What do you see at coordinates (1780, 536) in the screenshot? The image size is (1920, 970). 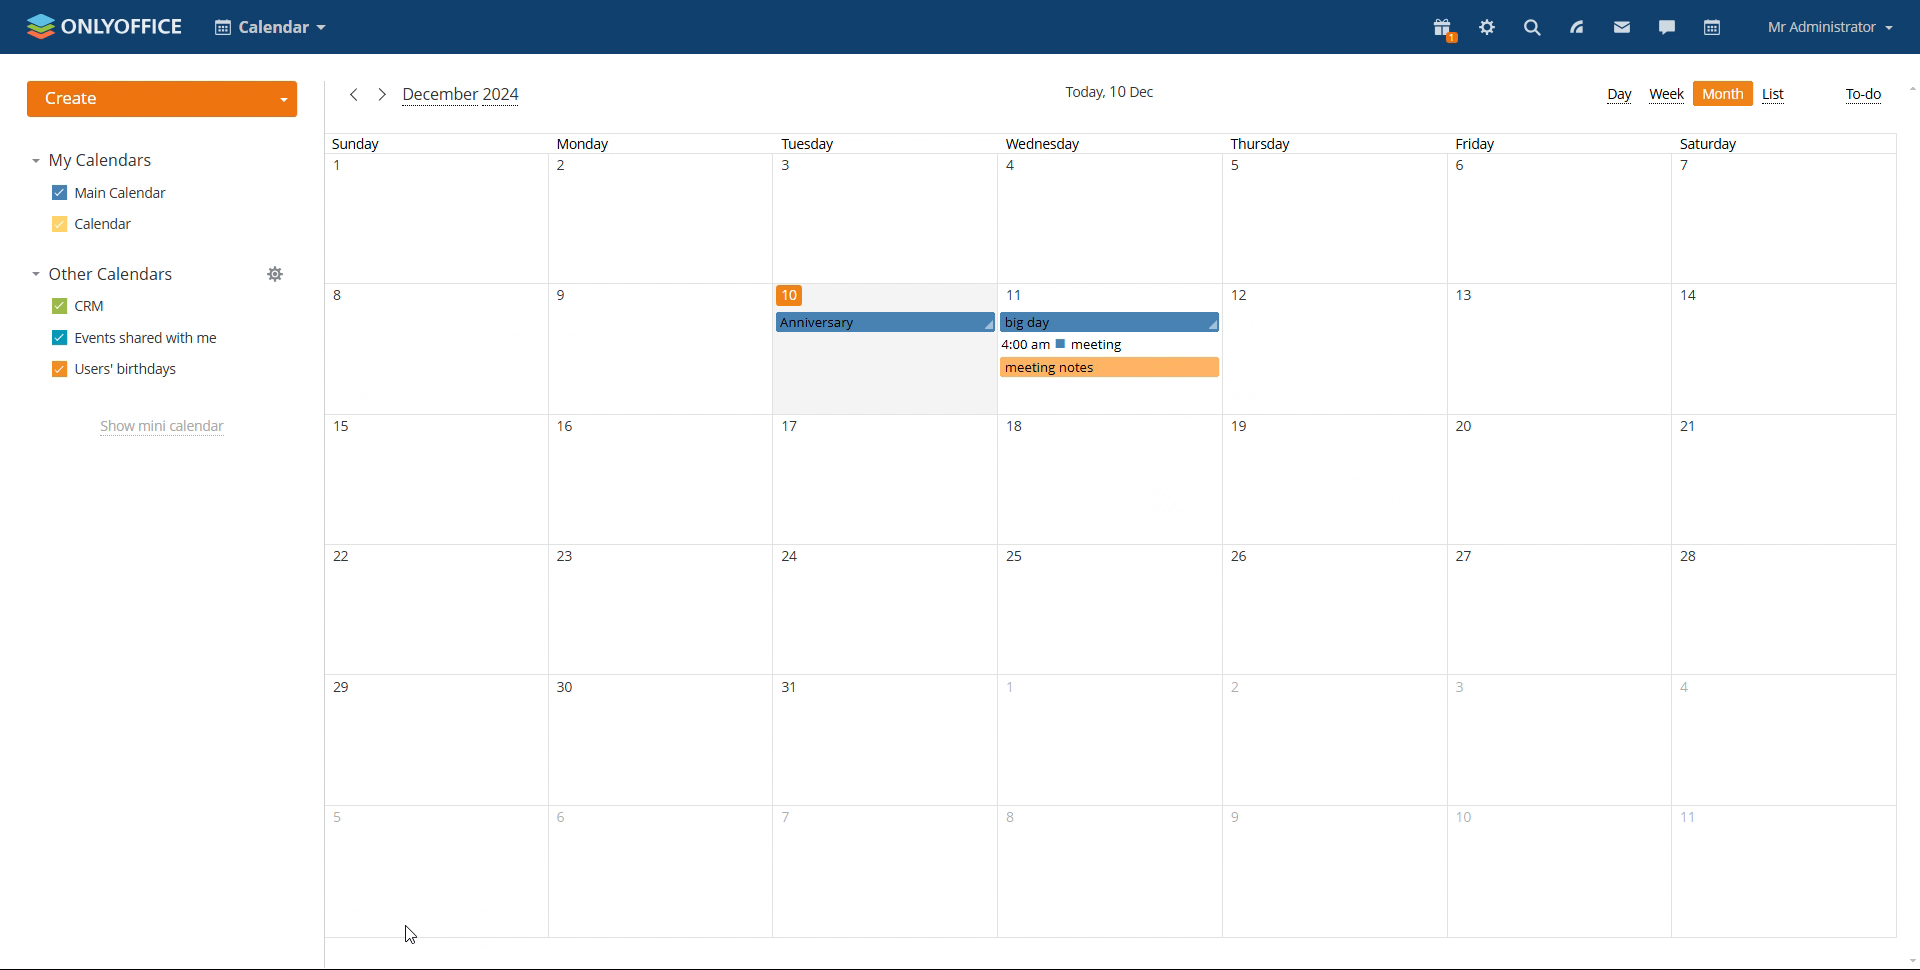 I see `saturday` at bounding box center [1780, 536].